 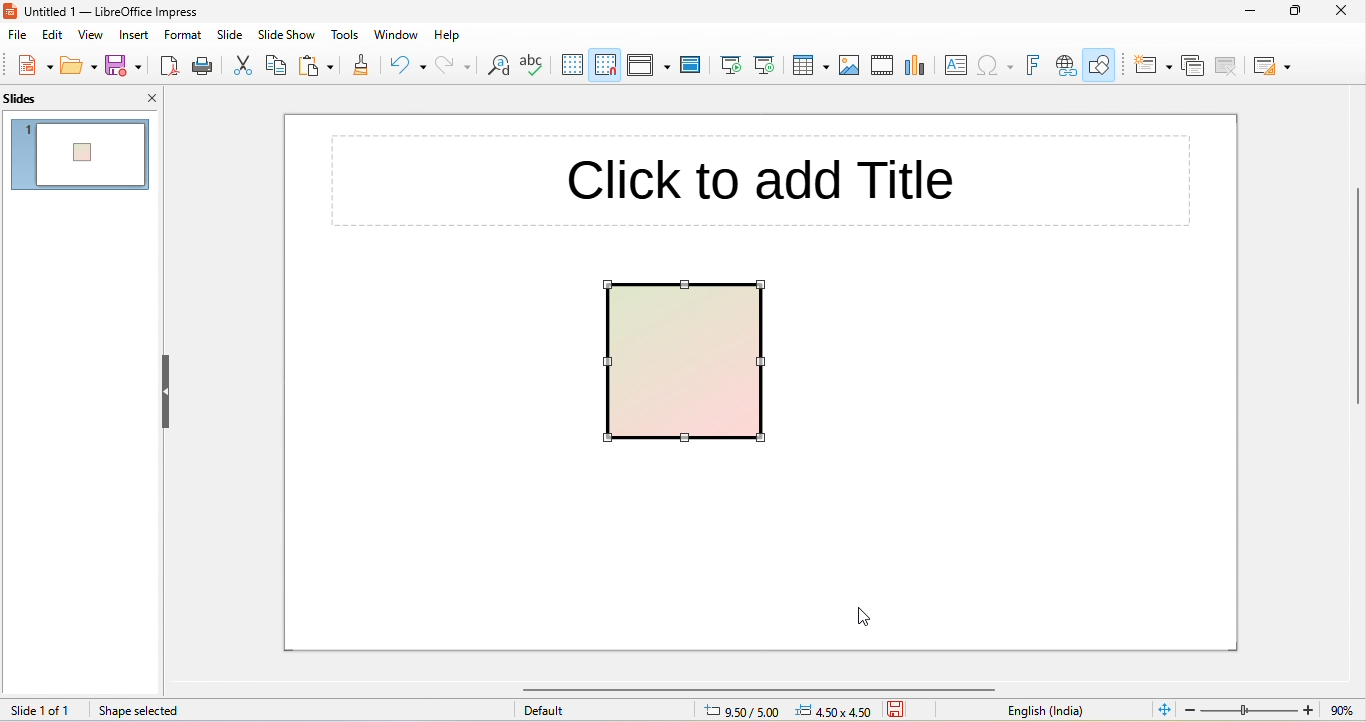 What do you see at coordinates (1031, 65) in the screenshot?
I see `fontwork text` at bounding box center [1031, 65].